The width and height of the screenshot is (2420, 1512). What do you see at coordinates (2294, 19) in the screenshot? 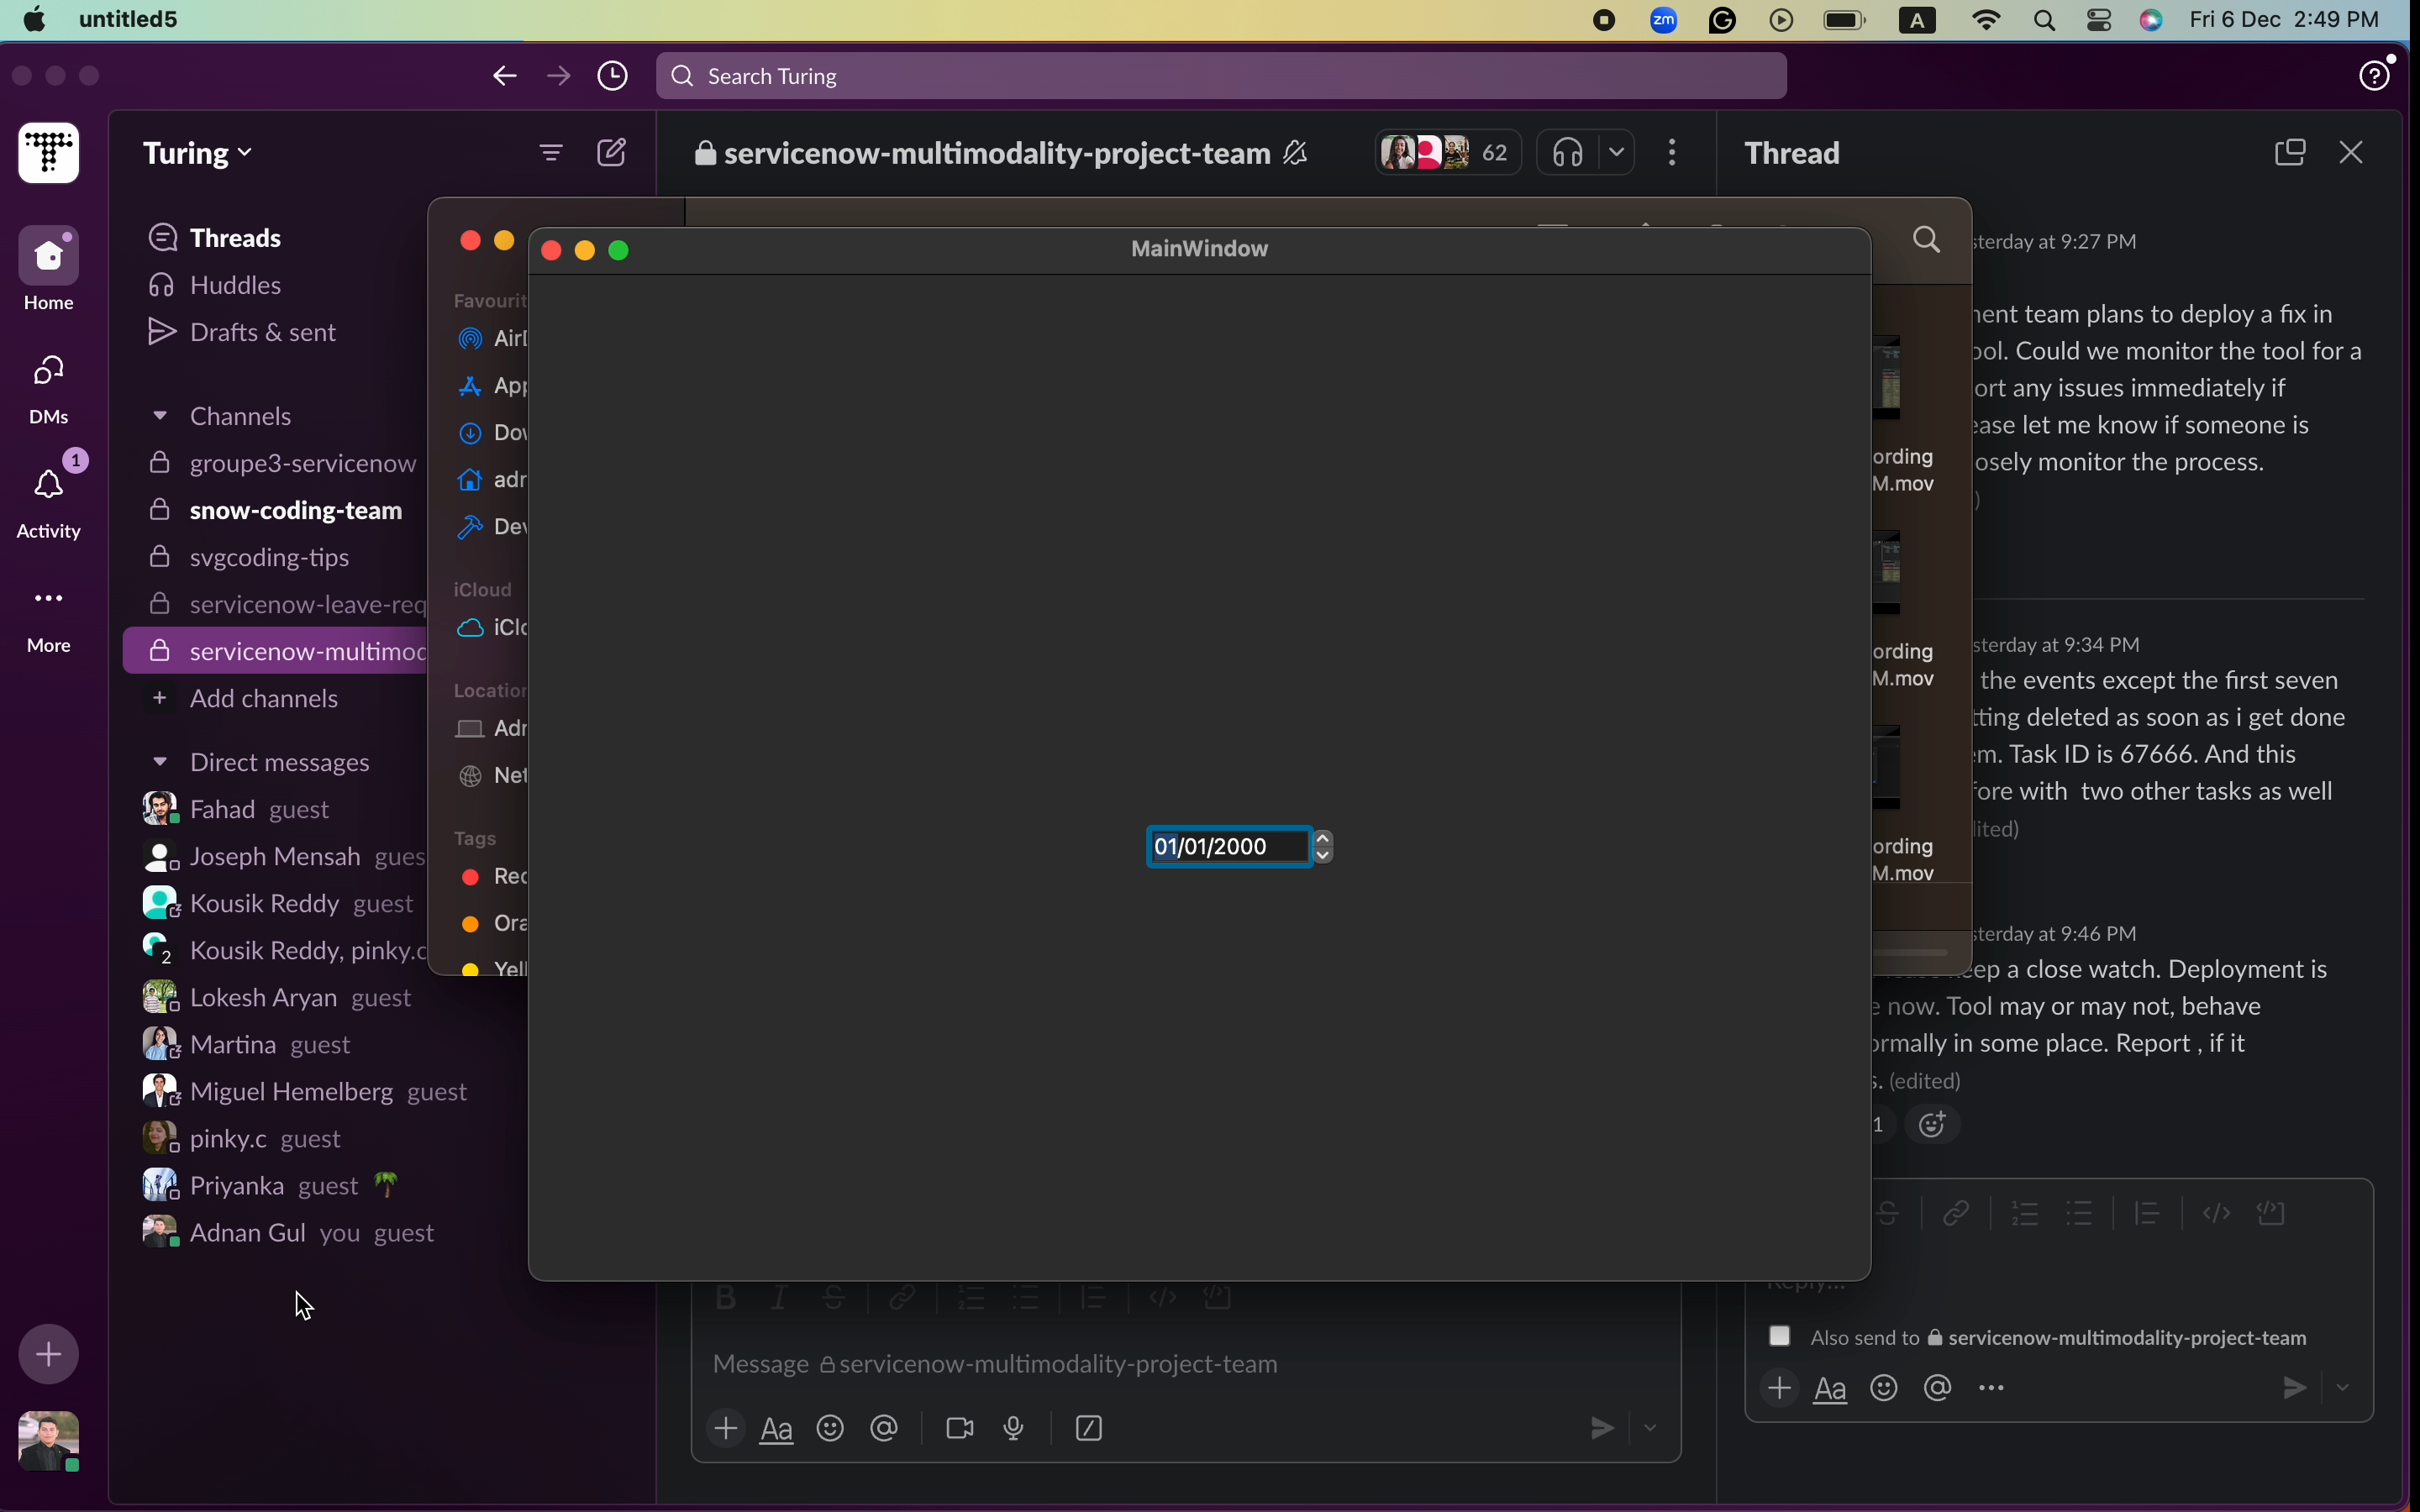
I see `date and time` at bounding box center [2294, 19].